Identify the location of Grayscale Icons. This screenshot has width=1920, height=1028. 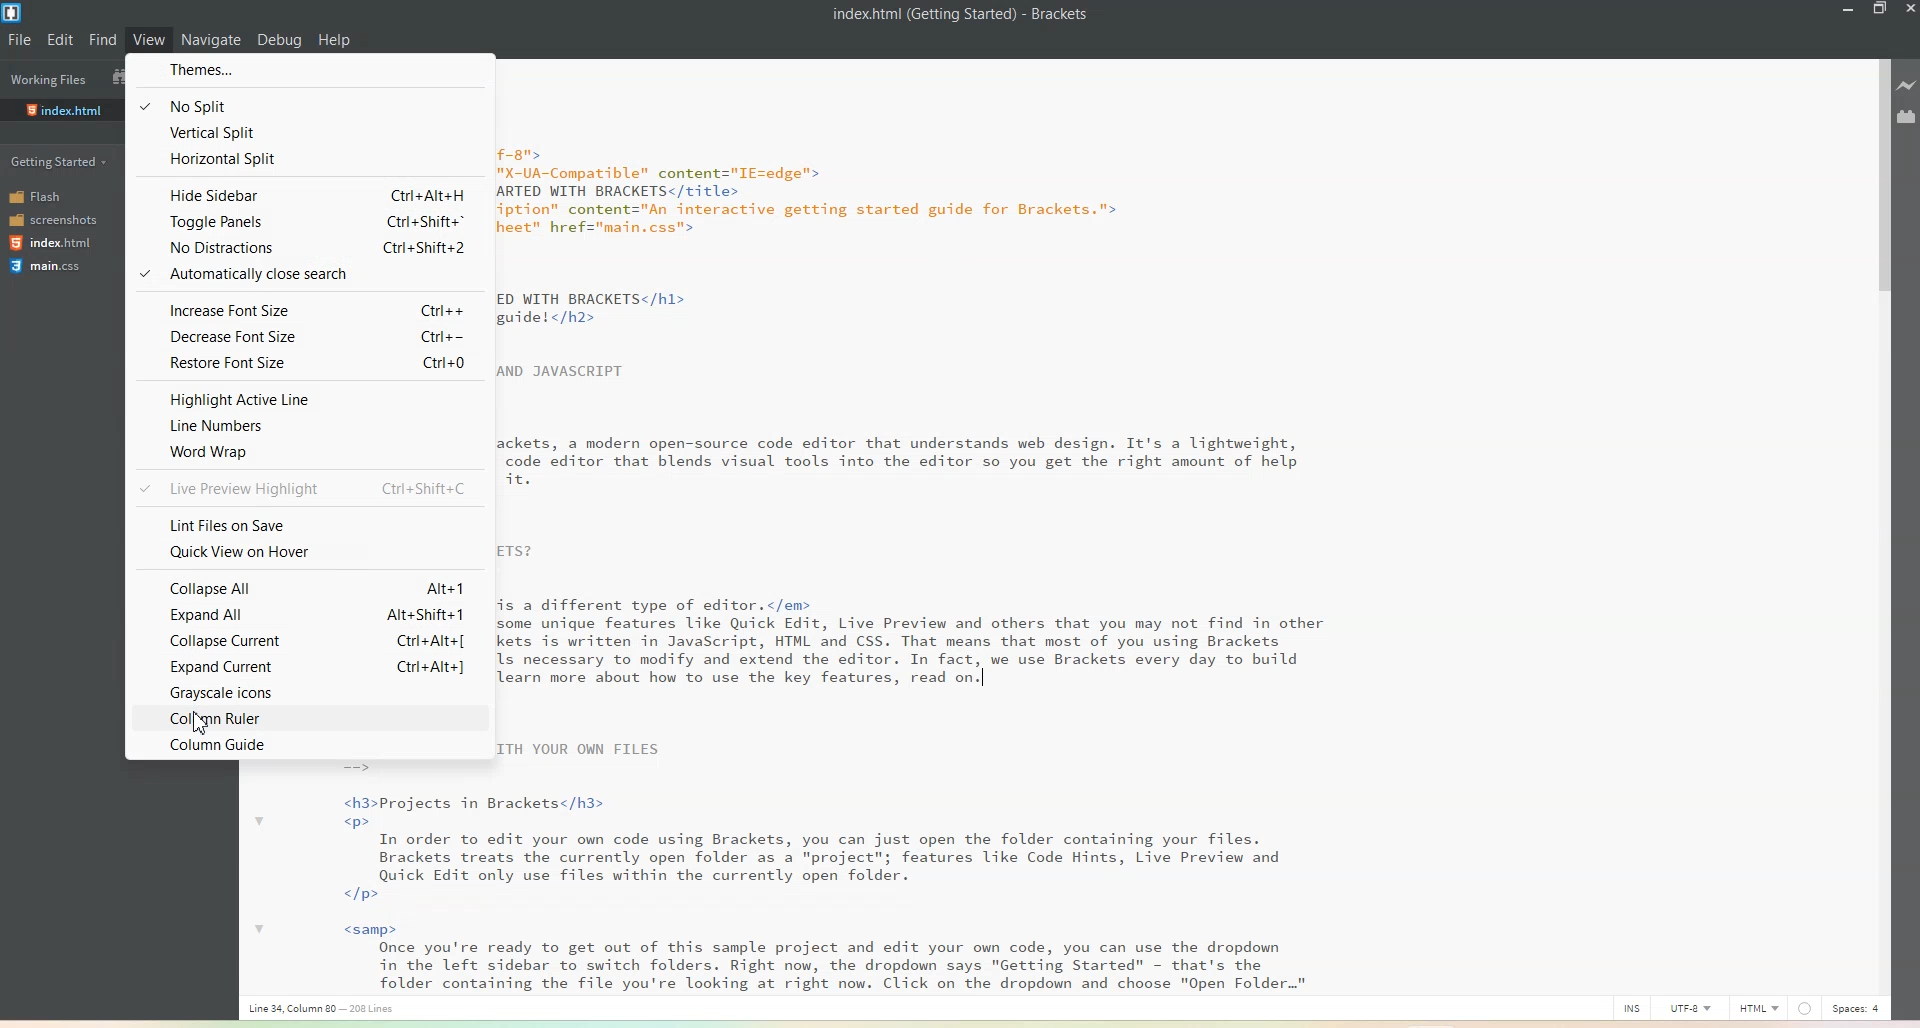
(306, 692).